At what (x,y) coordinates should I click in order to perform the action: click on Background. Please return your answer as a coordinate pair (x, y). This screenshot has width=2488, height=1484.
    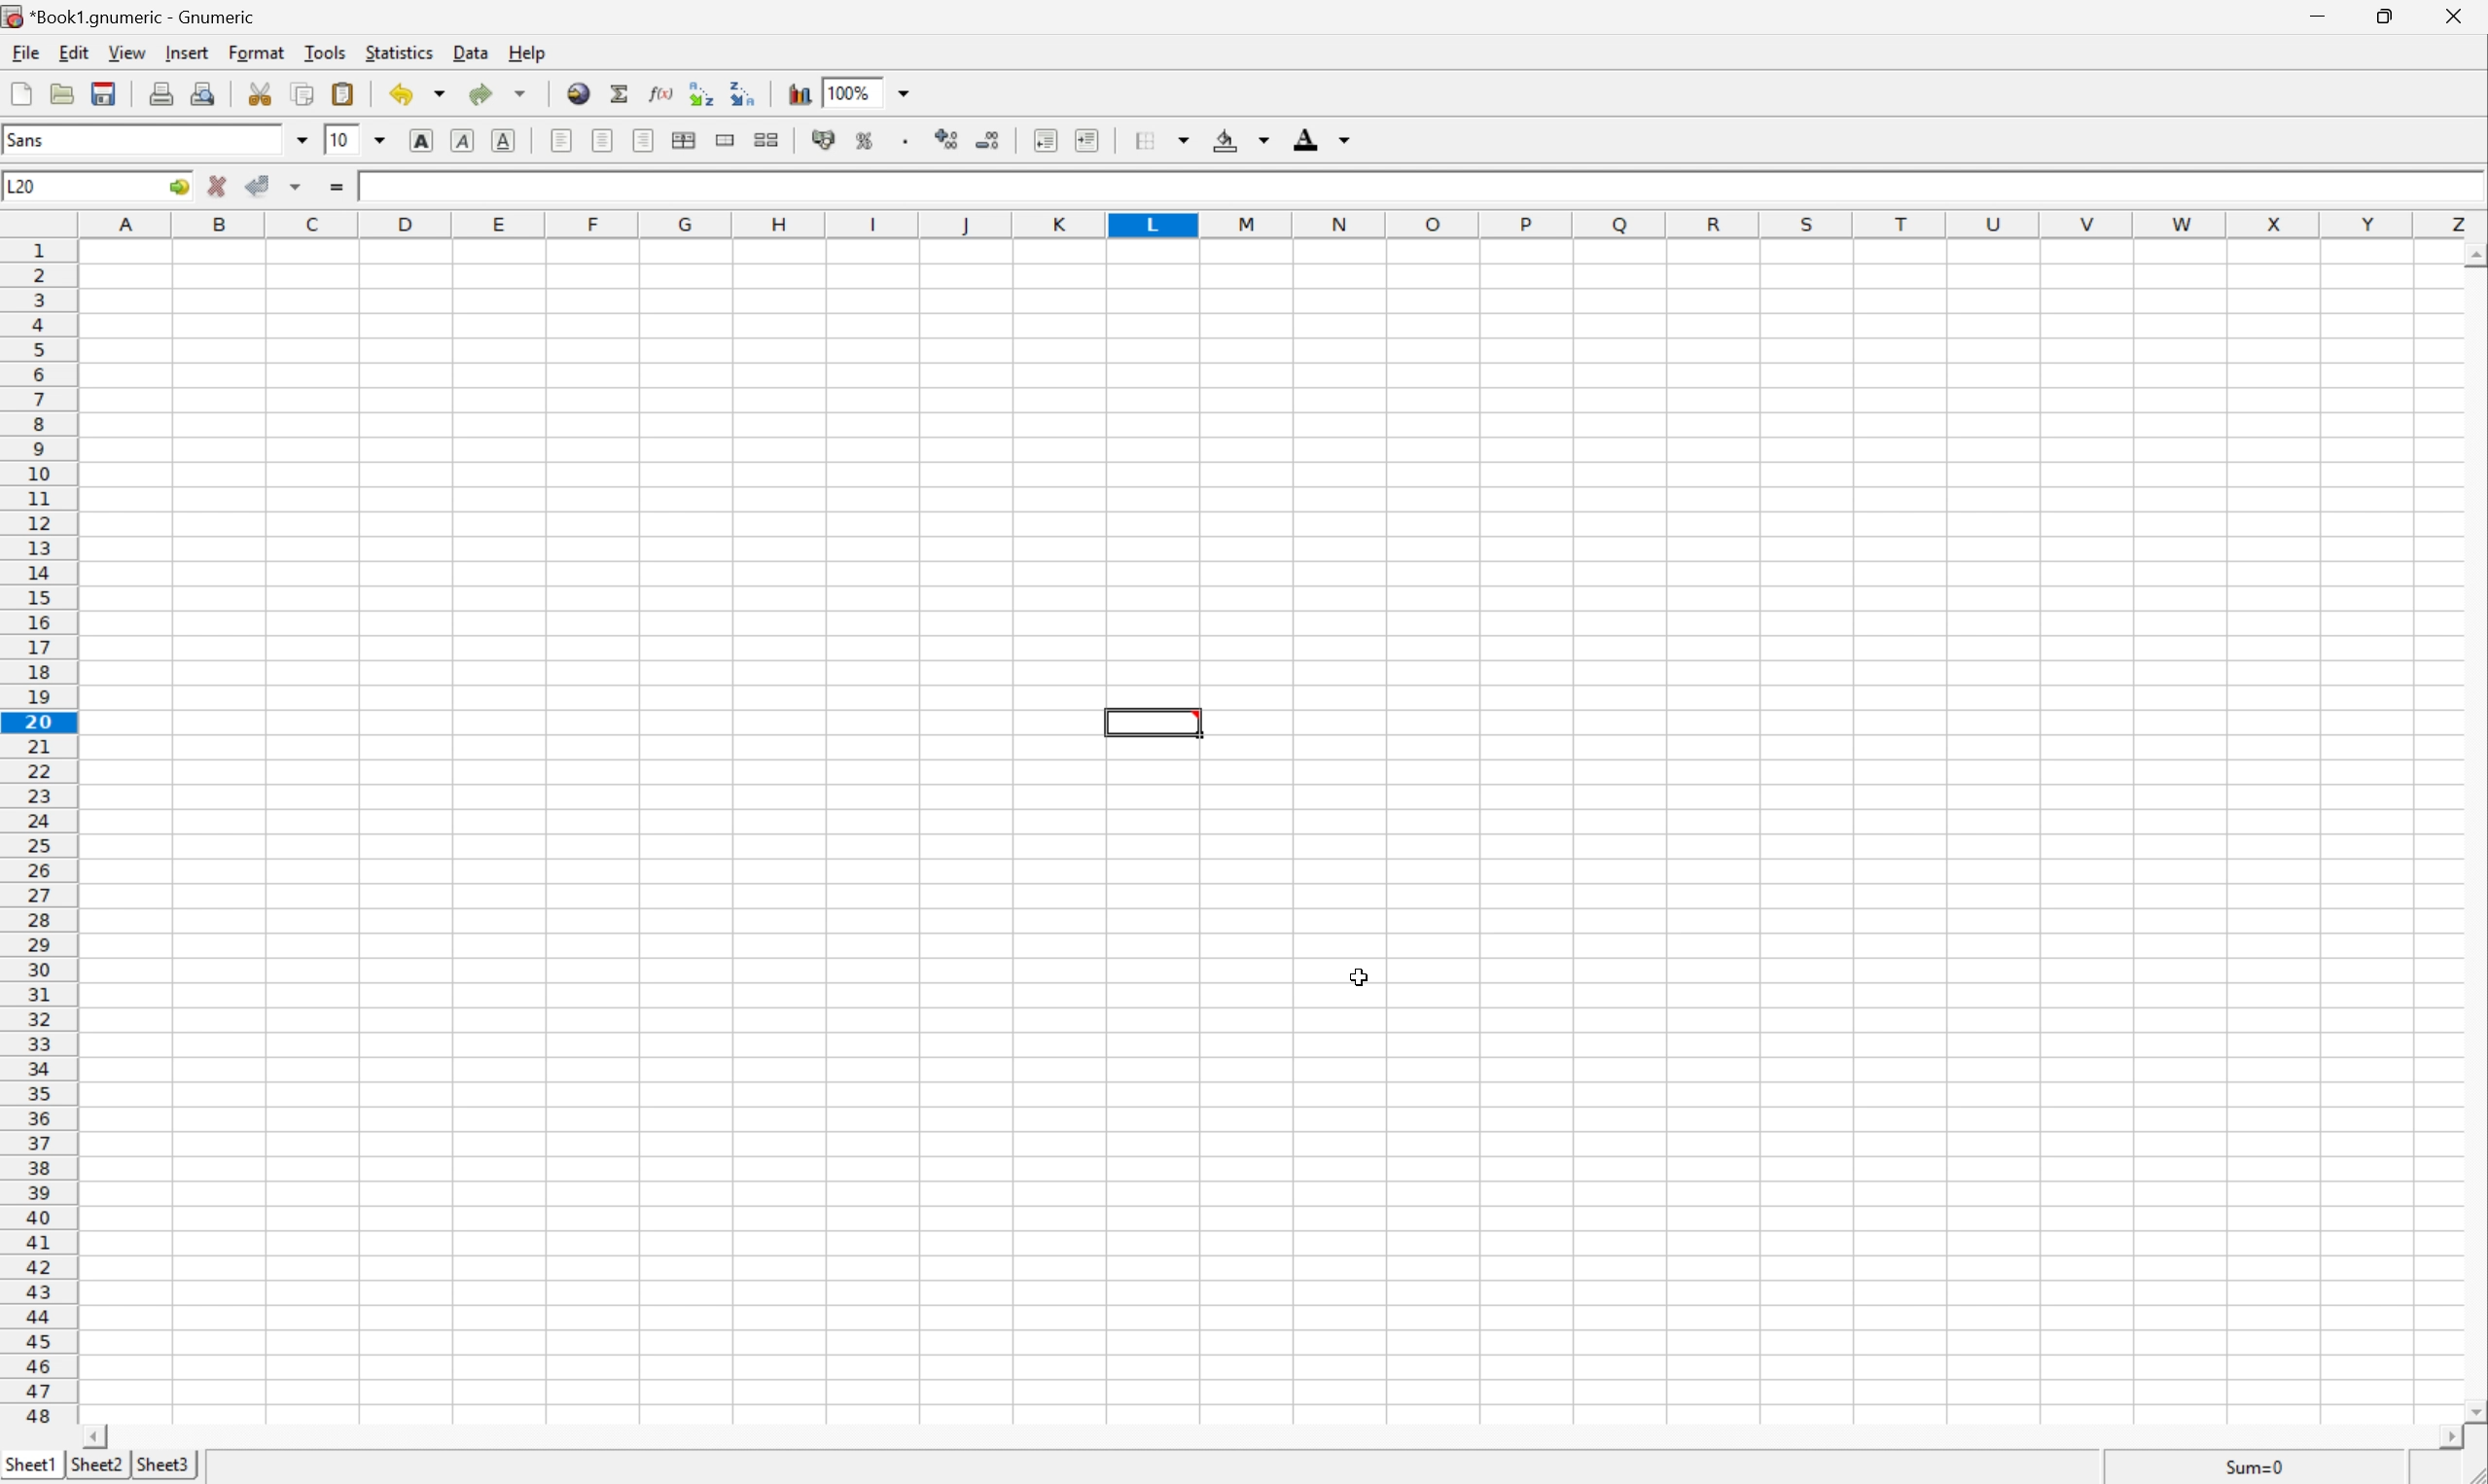
    Looking at the image, I should click on (1241, 140).